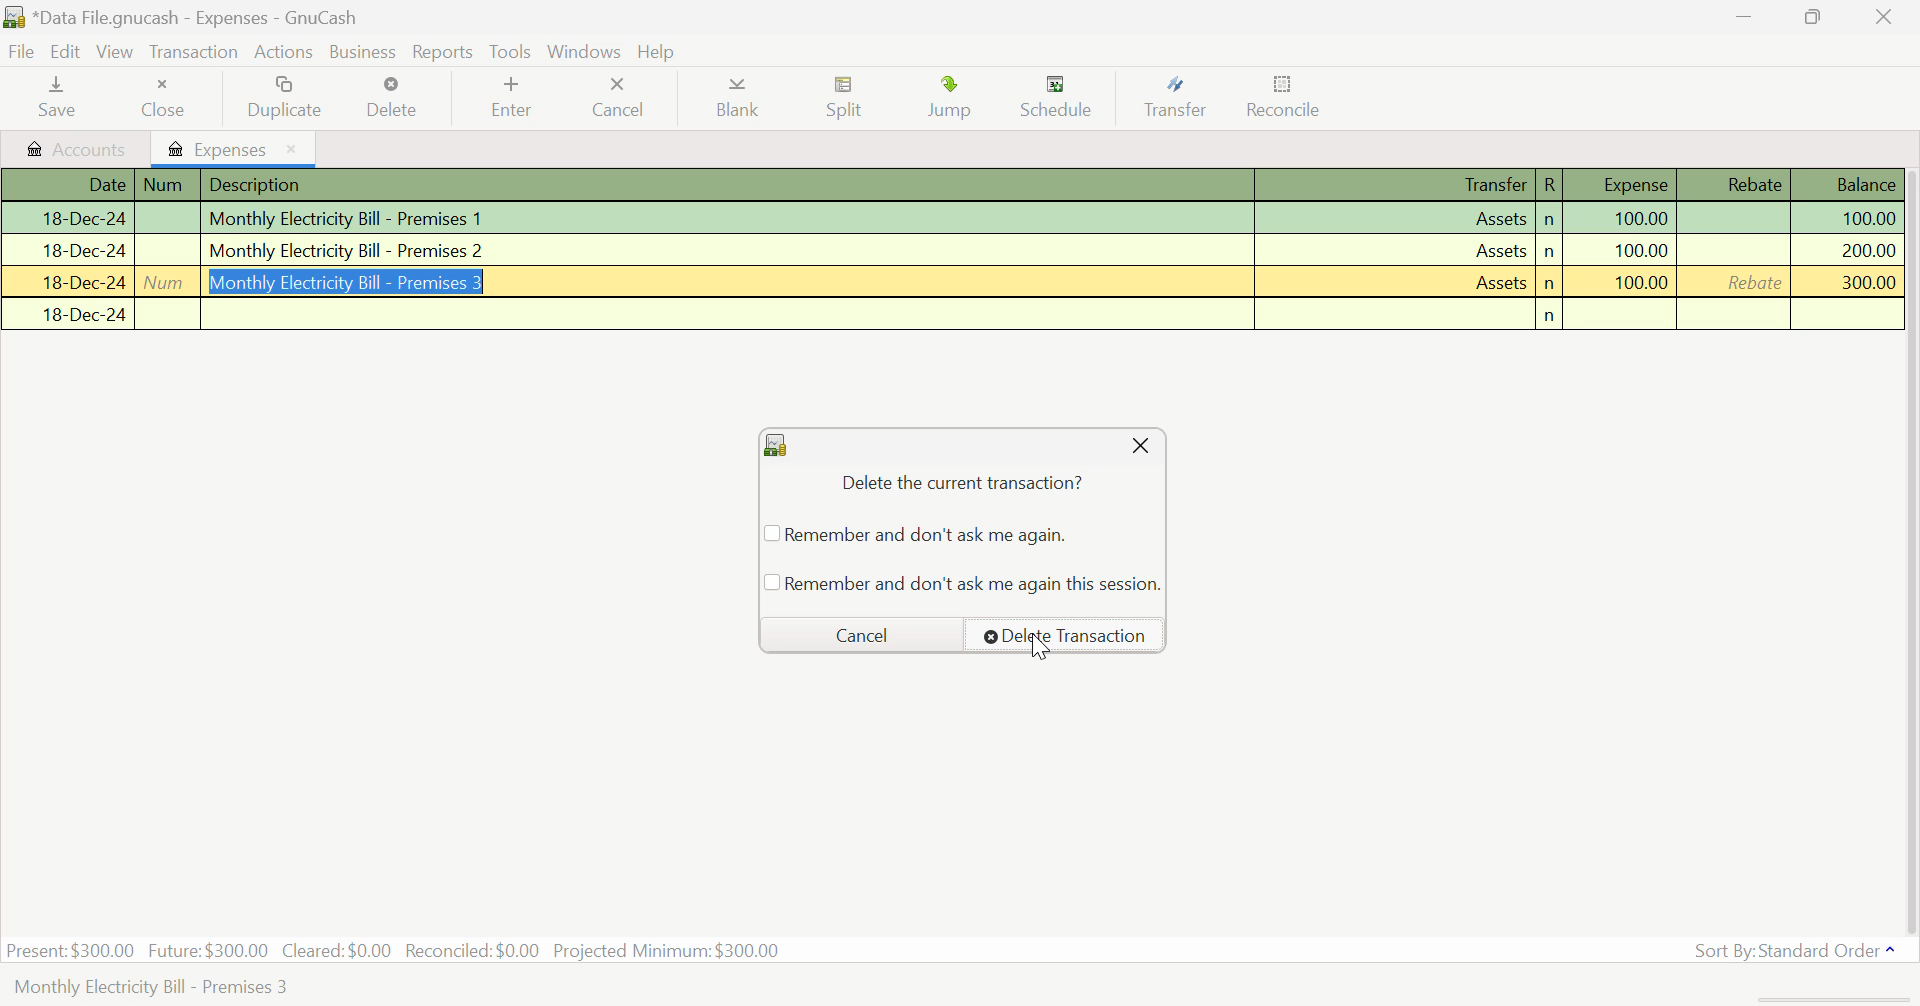 Image resolution: width=1920 pixels, height=1006 pixels. What do you see at coordinates (1886, 16) in the screenshot?
I see `Close Window` at bounding box center [1886, 16].